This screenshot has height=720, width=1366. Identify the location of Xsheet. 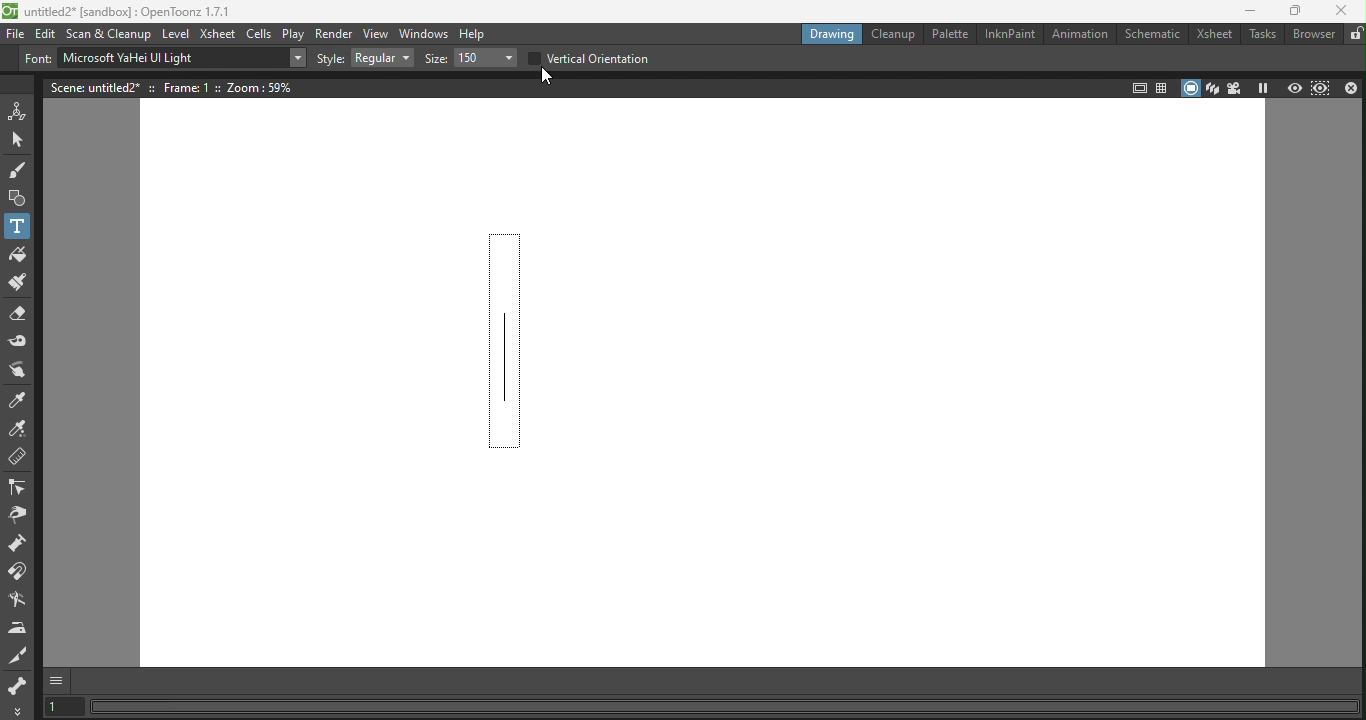
(218, 35).